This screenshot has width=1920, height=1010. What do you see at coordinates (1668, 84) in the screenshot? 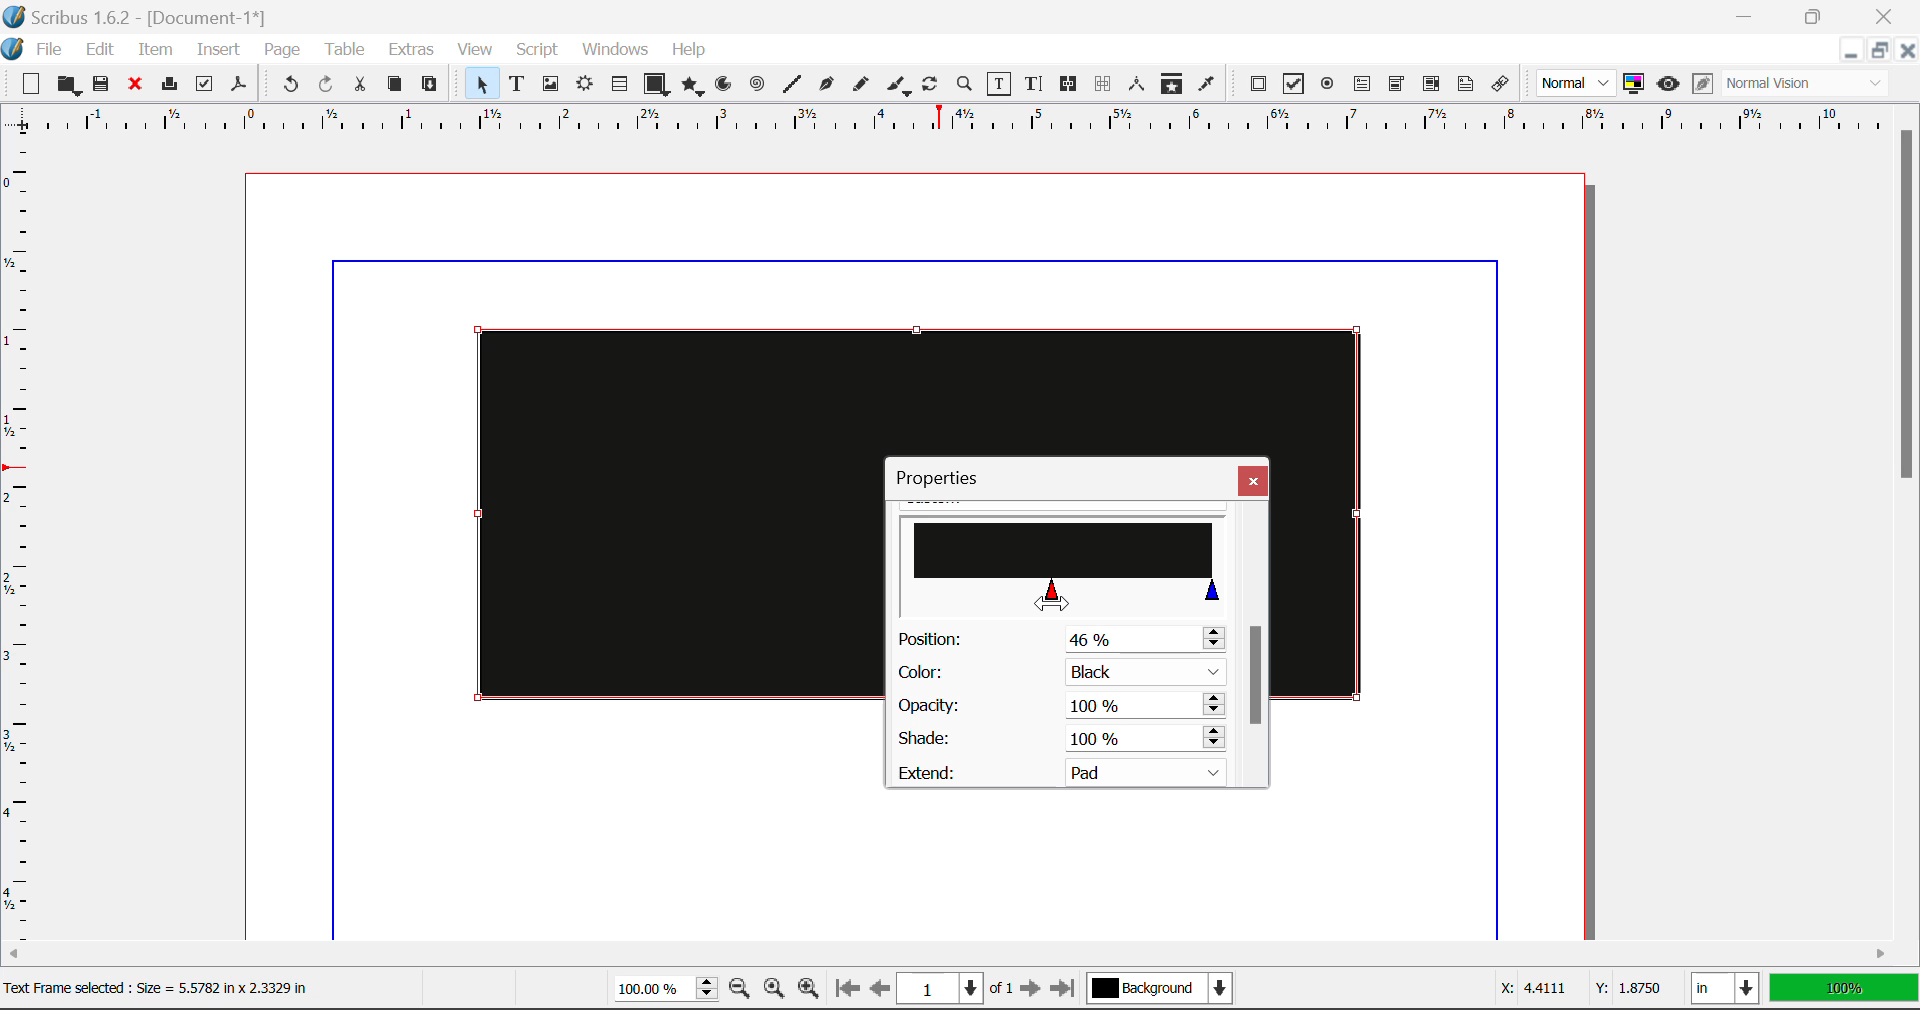
I see `Preview Mode` at bounding box center [1668, 84].